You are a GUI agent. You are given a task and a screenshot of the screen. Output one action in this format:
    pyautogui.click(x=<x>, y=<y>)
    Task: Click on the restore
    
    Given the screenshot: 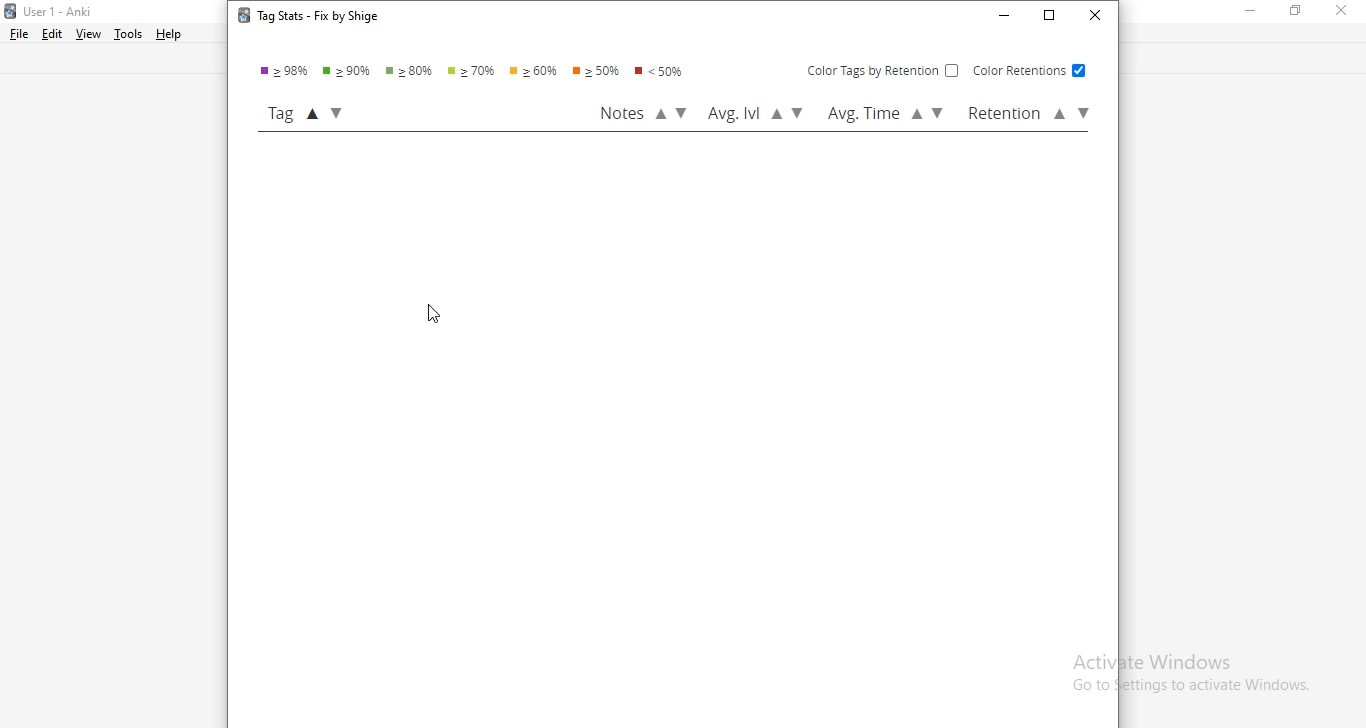 What is the action you would take?
    pyautogui.click(x=1297, y=13)
    